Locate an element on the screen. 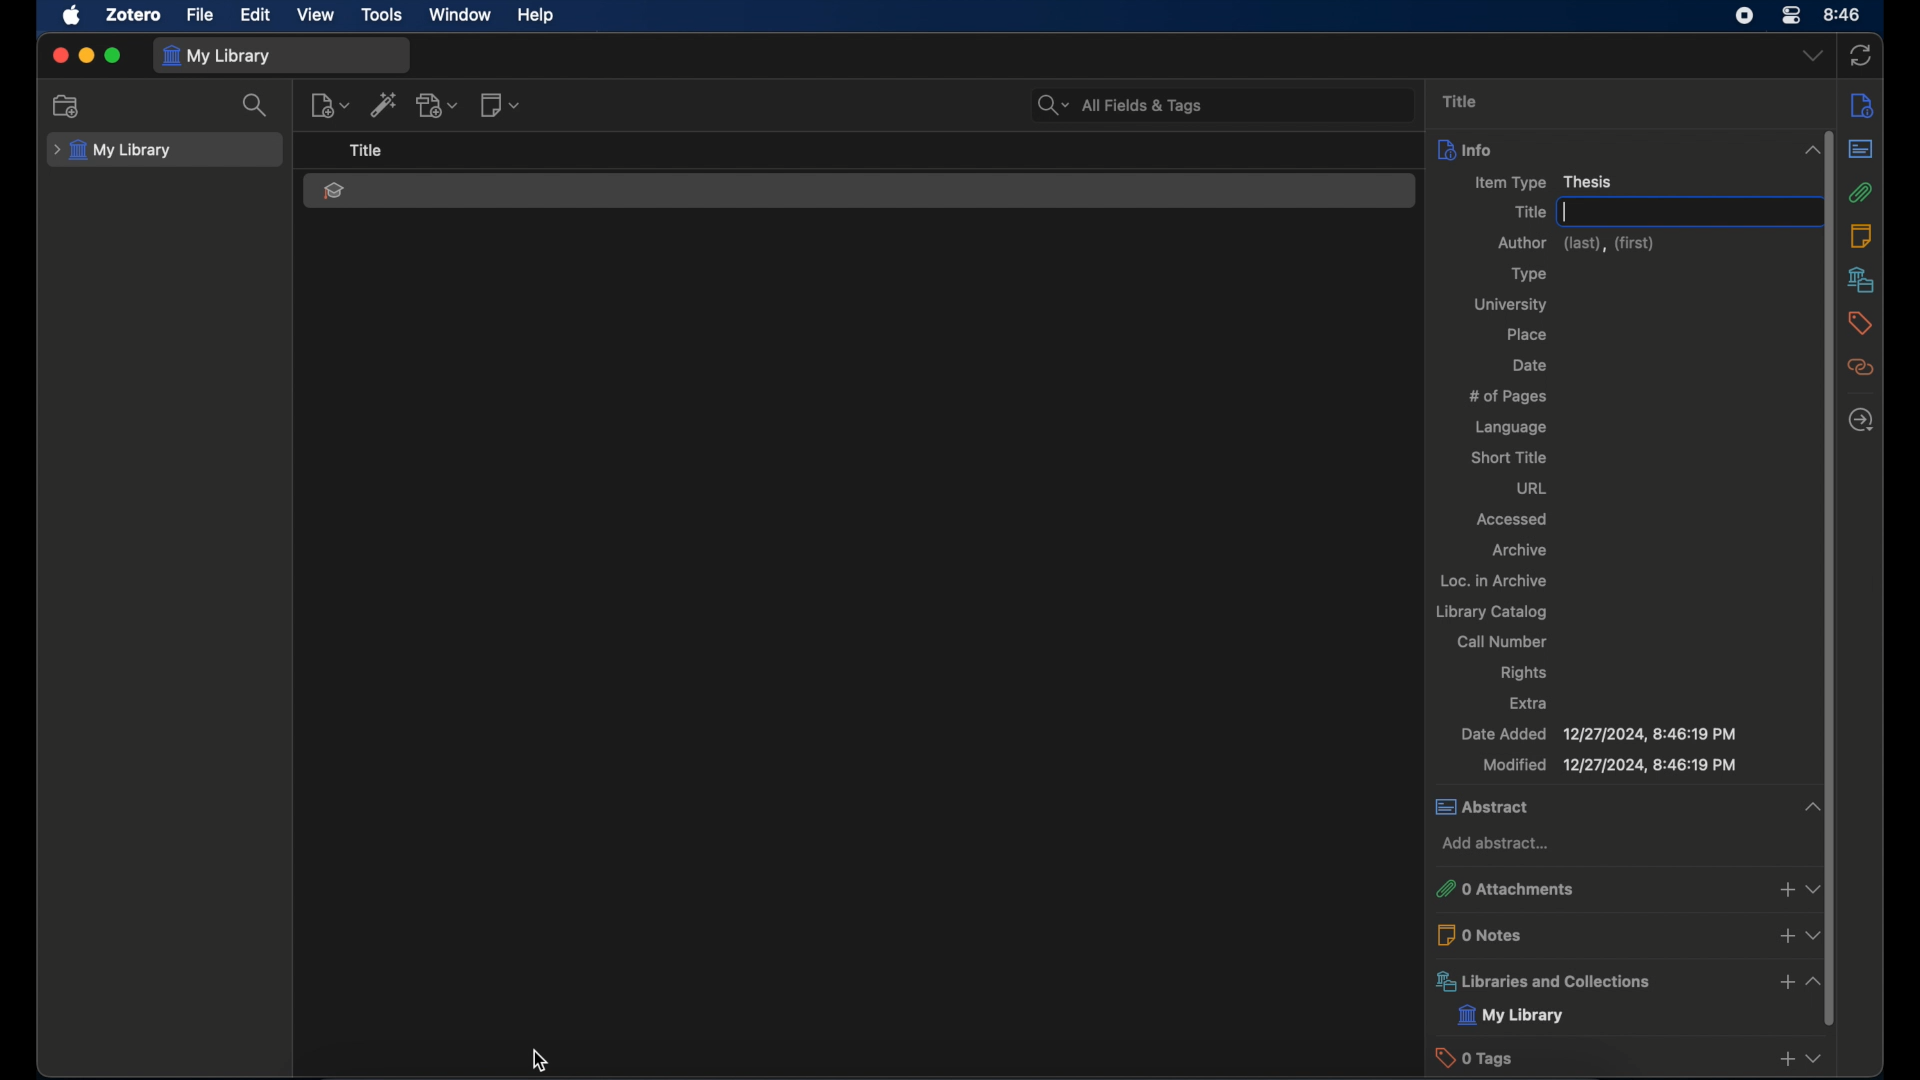 The image size is (1920, 1080). archive is located at coordinates (1522, 550).